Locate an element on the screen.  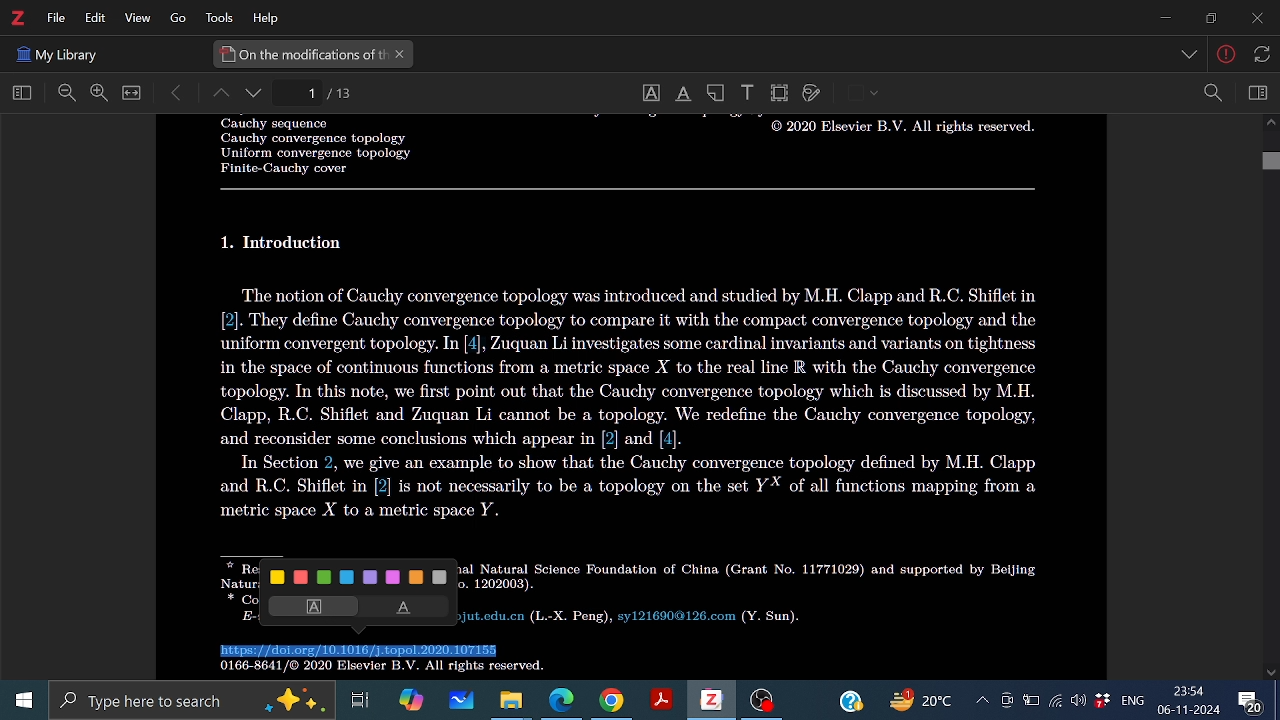
Add text is located at coordinates (746, 91).